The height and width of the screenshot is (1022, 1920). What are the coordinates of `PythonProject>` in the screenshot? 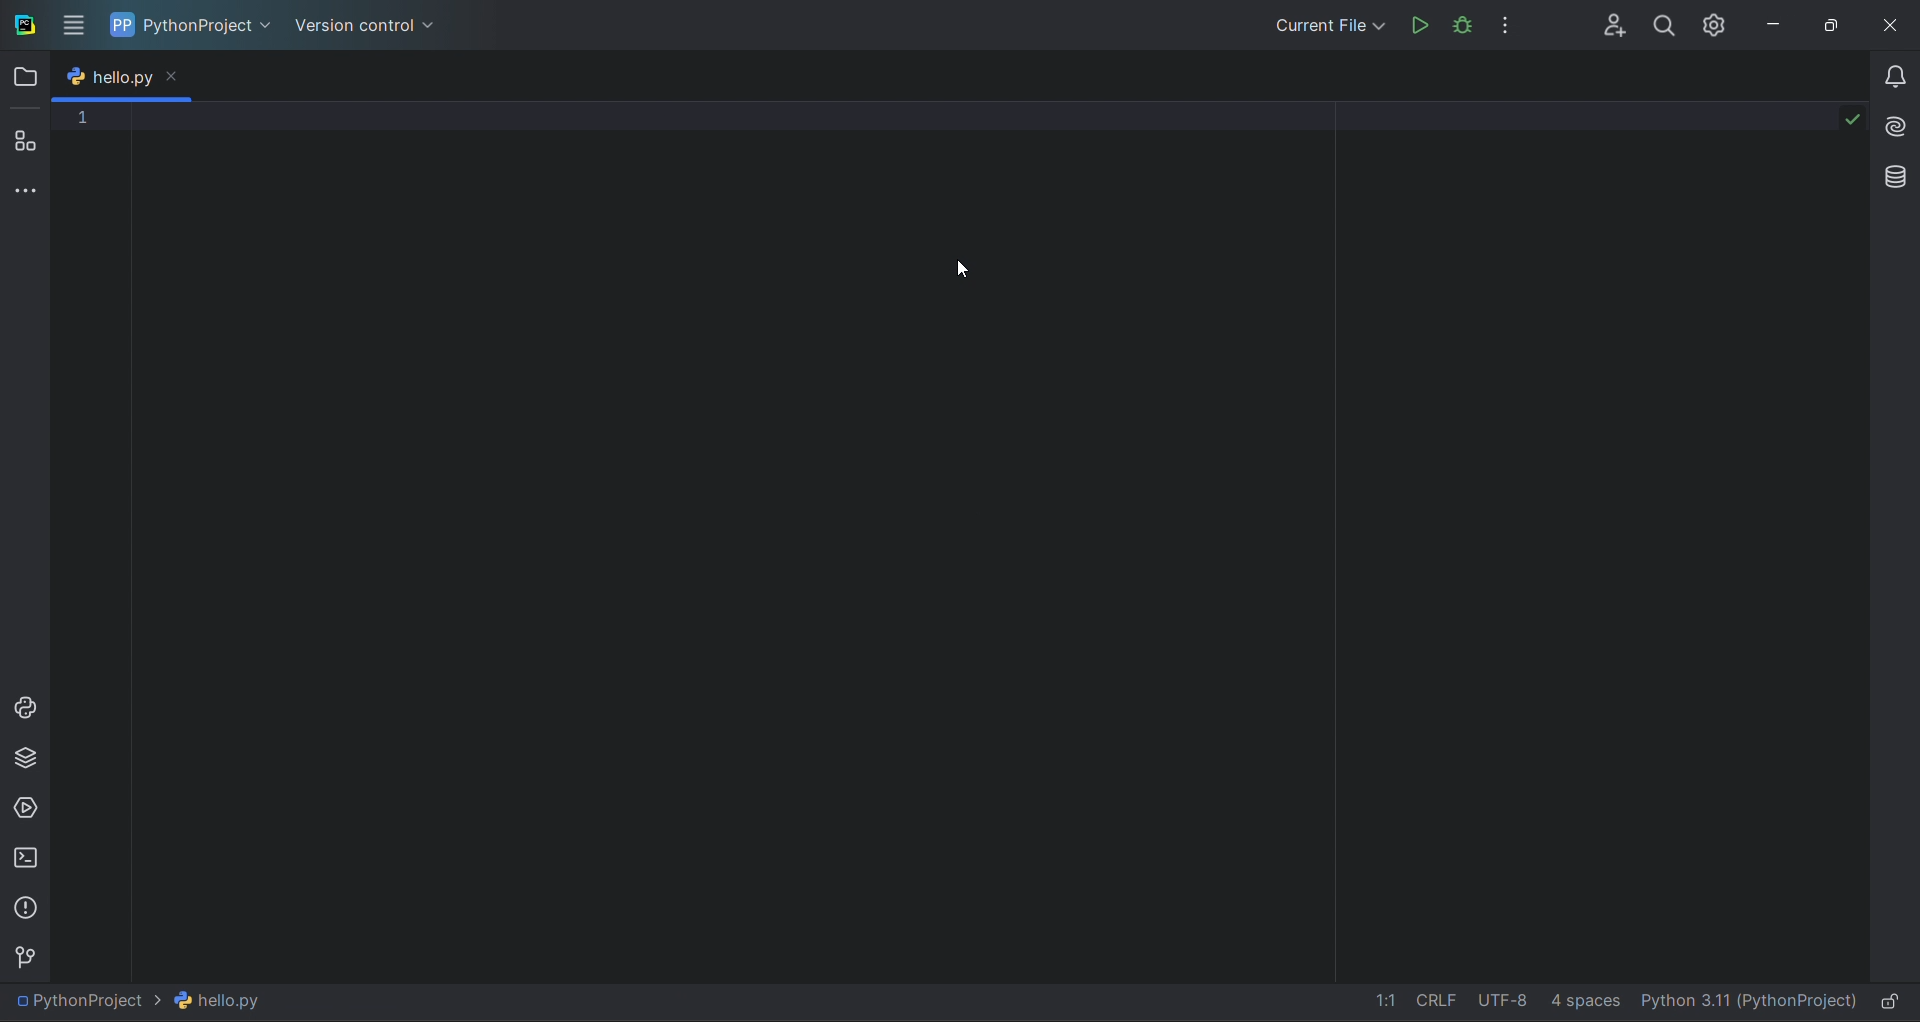 It's located at (131, 1005).